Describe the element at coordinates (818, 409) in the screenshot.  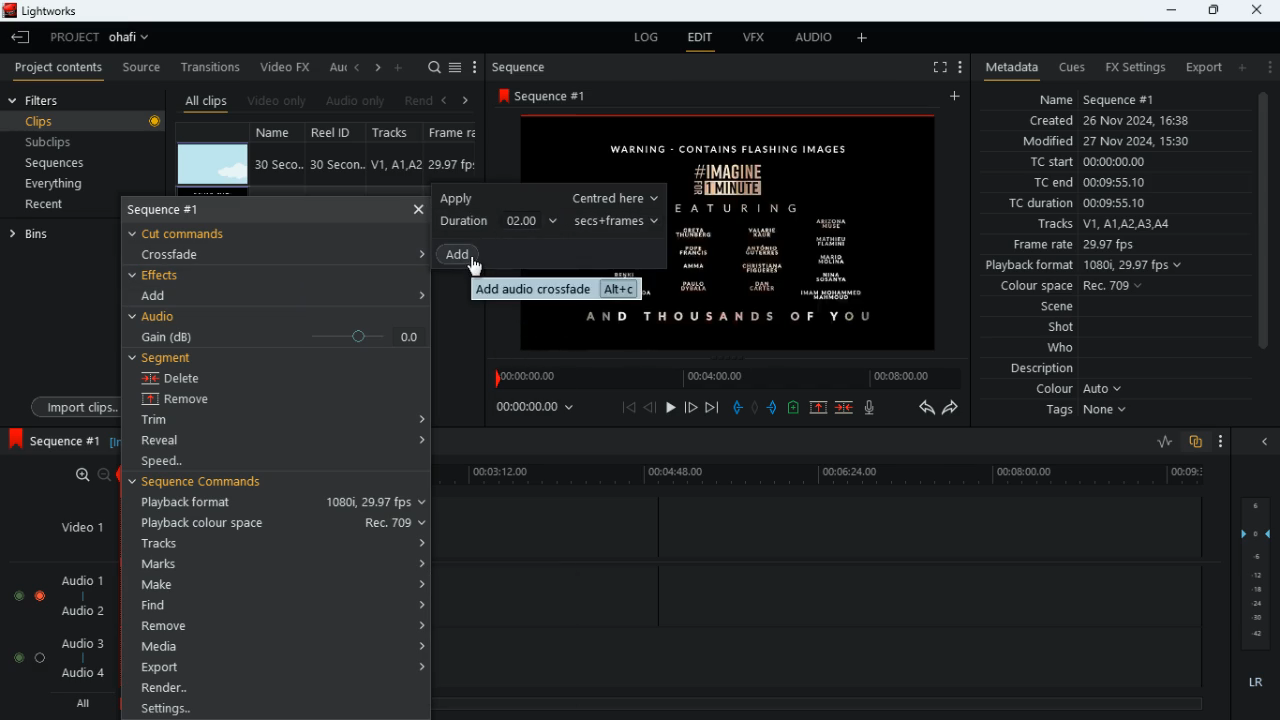
I see `up` at that location.